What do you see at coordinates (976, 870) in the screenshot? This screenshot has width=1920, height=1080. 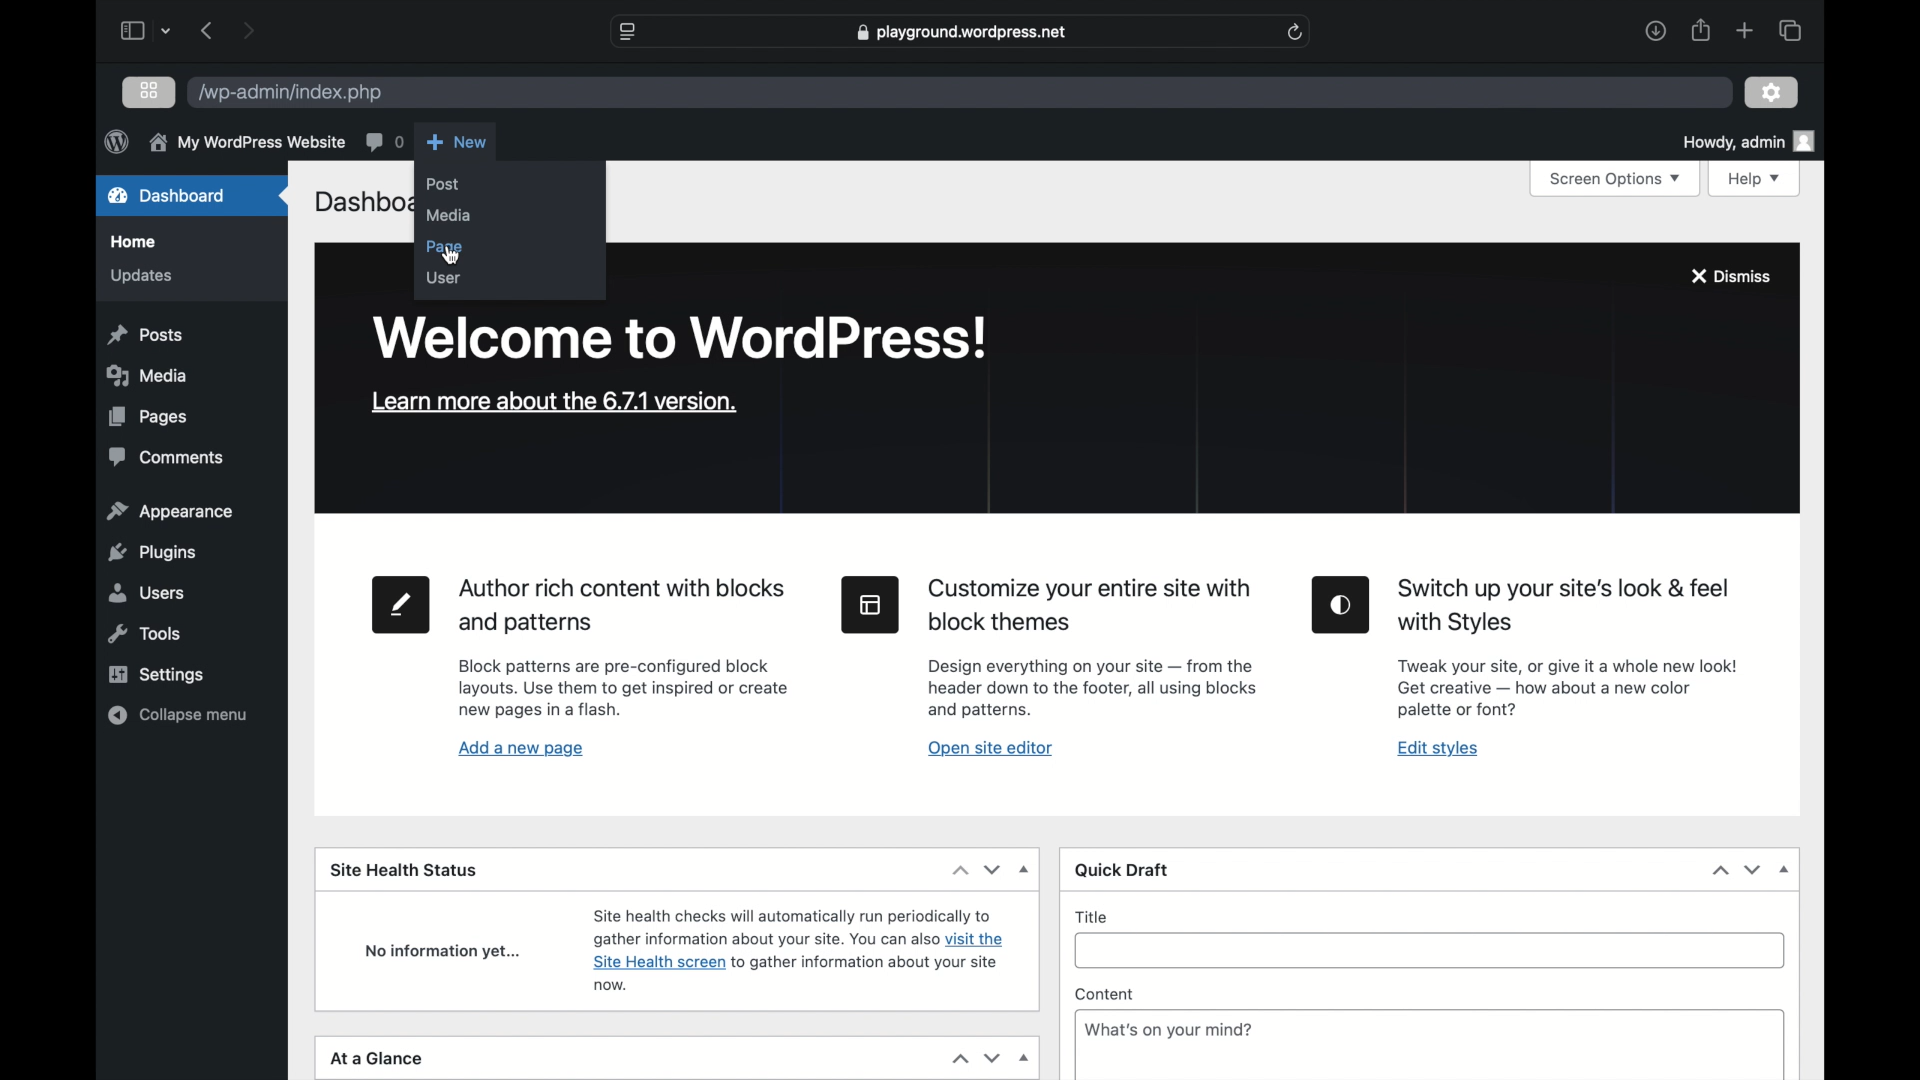 I see `stepper buttons` at bounding box center [976, 870].